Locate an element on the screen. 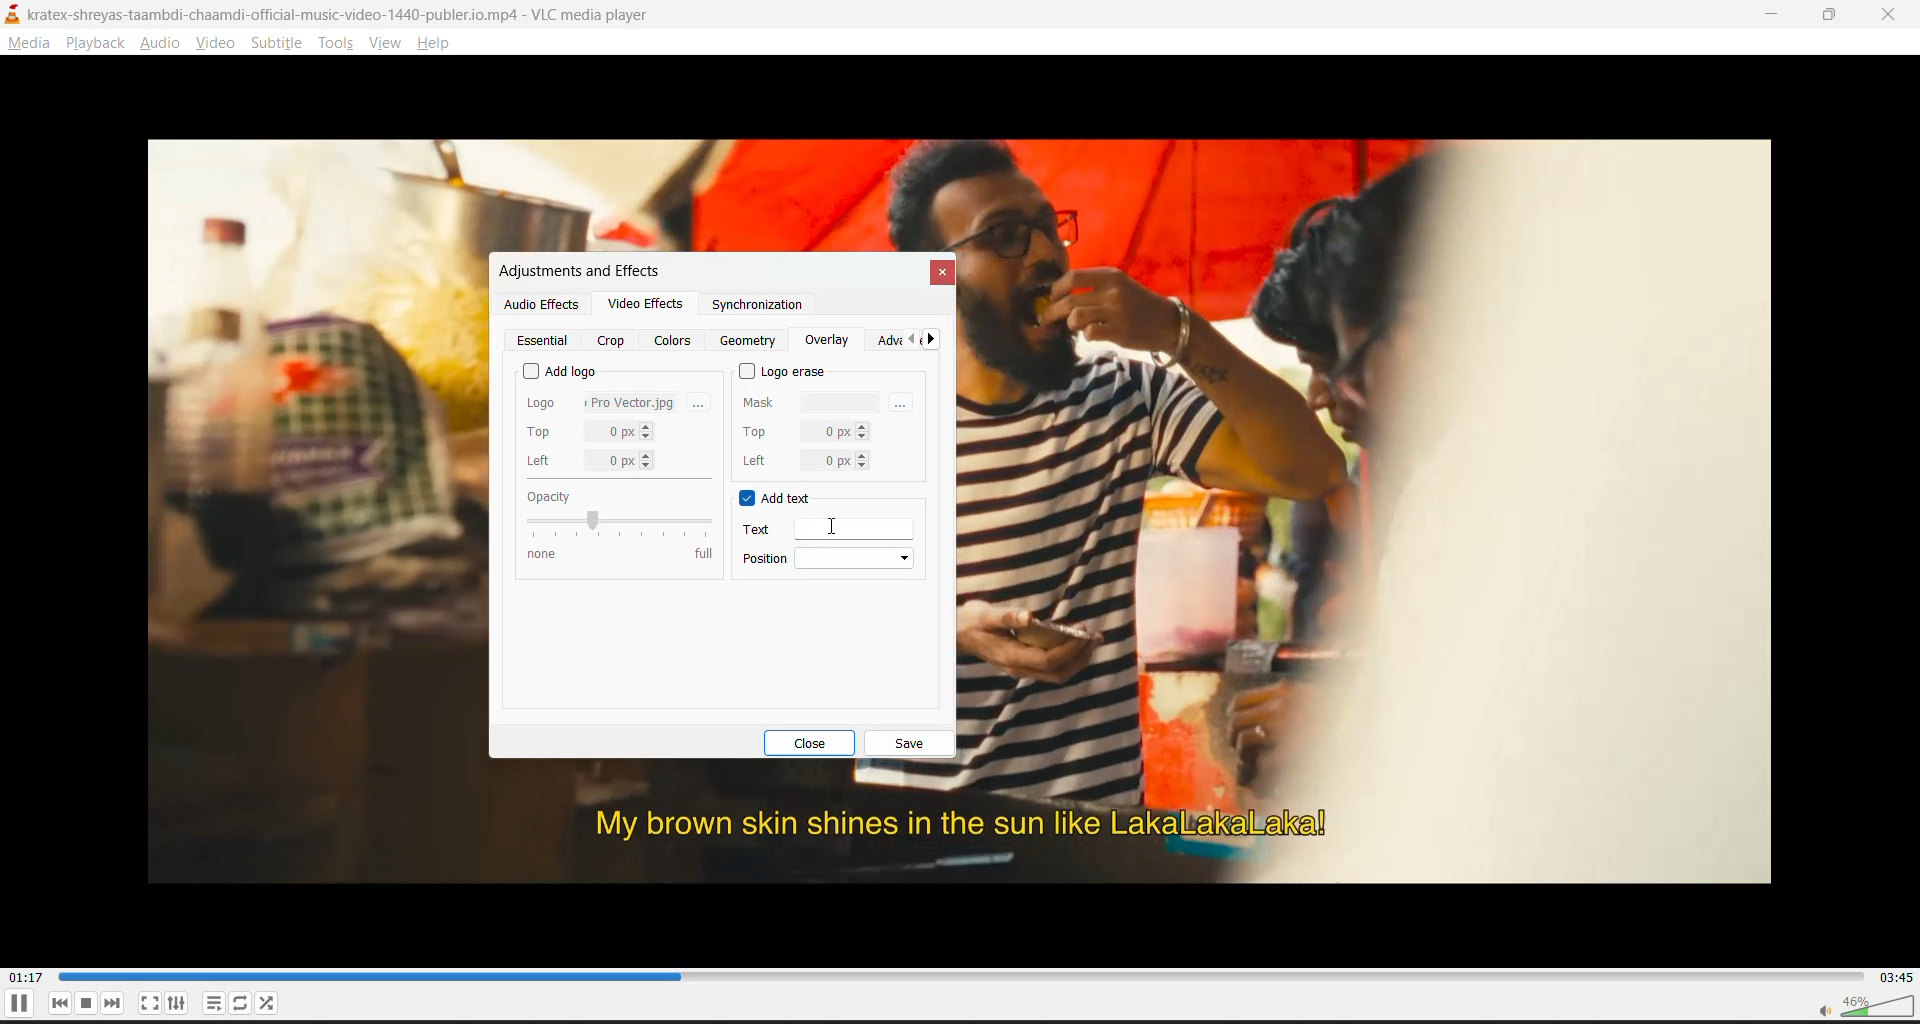  kratex-shreyas-taambdi-chaamdi-official-music-video-1440-publer.io.mp4 - VLC media player is located at coordinates (355, 13).